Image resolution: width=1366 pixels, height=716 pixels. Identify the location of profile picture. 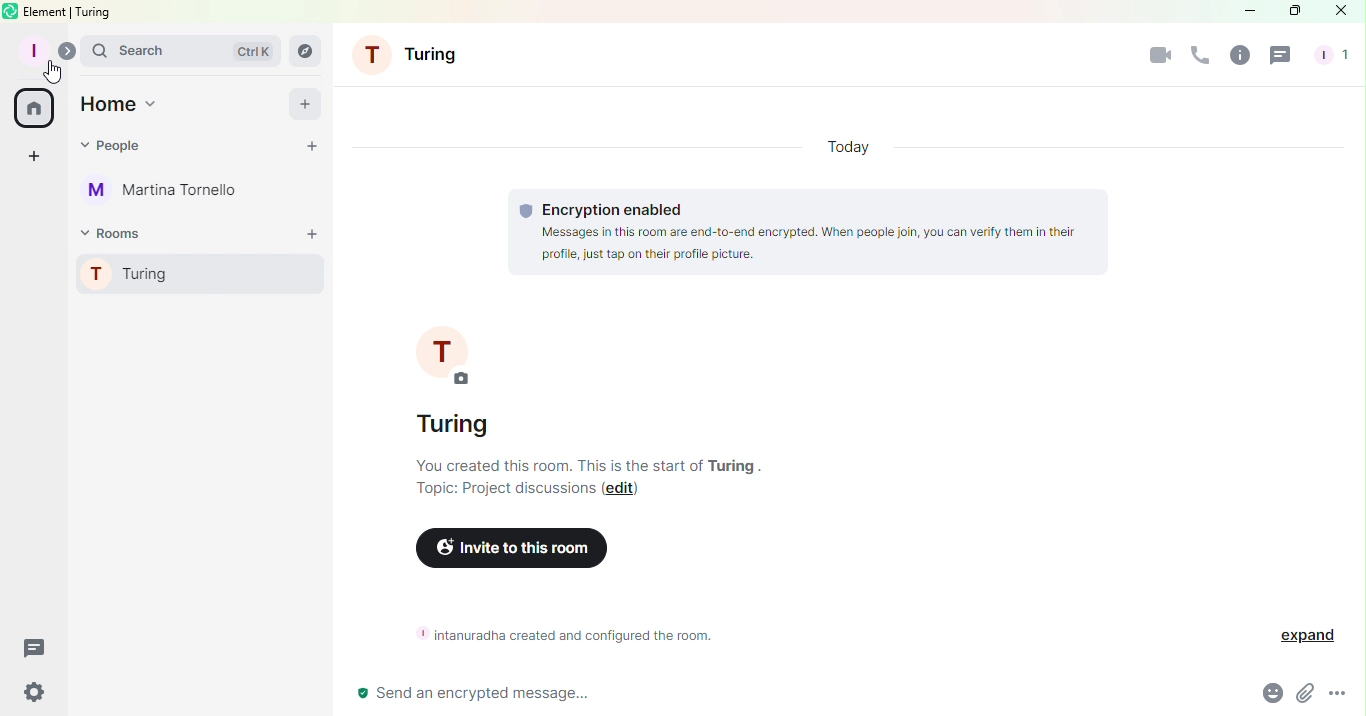
(443, 350).